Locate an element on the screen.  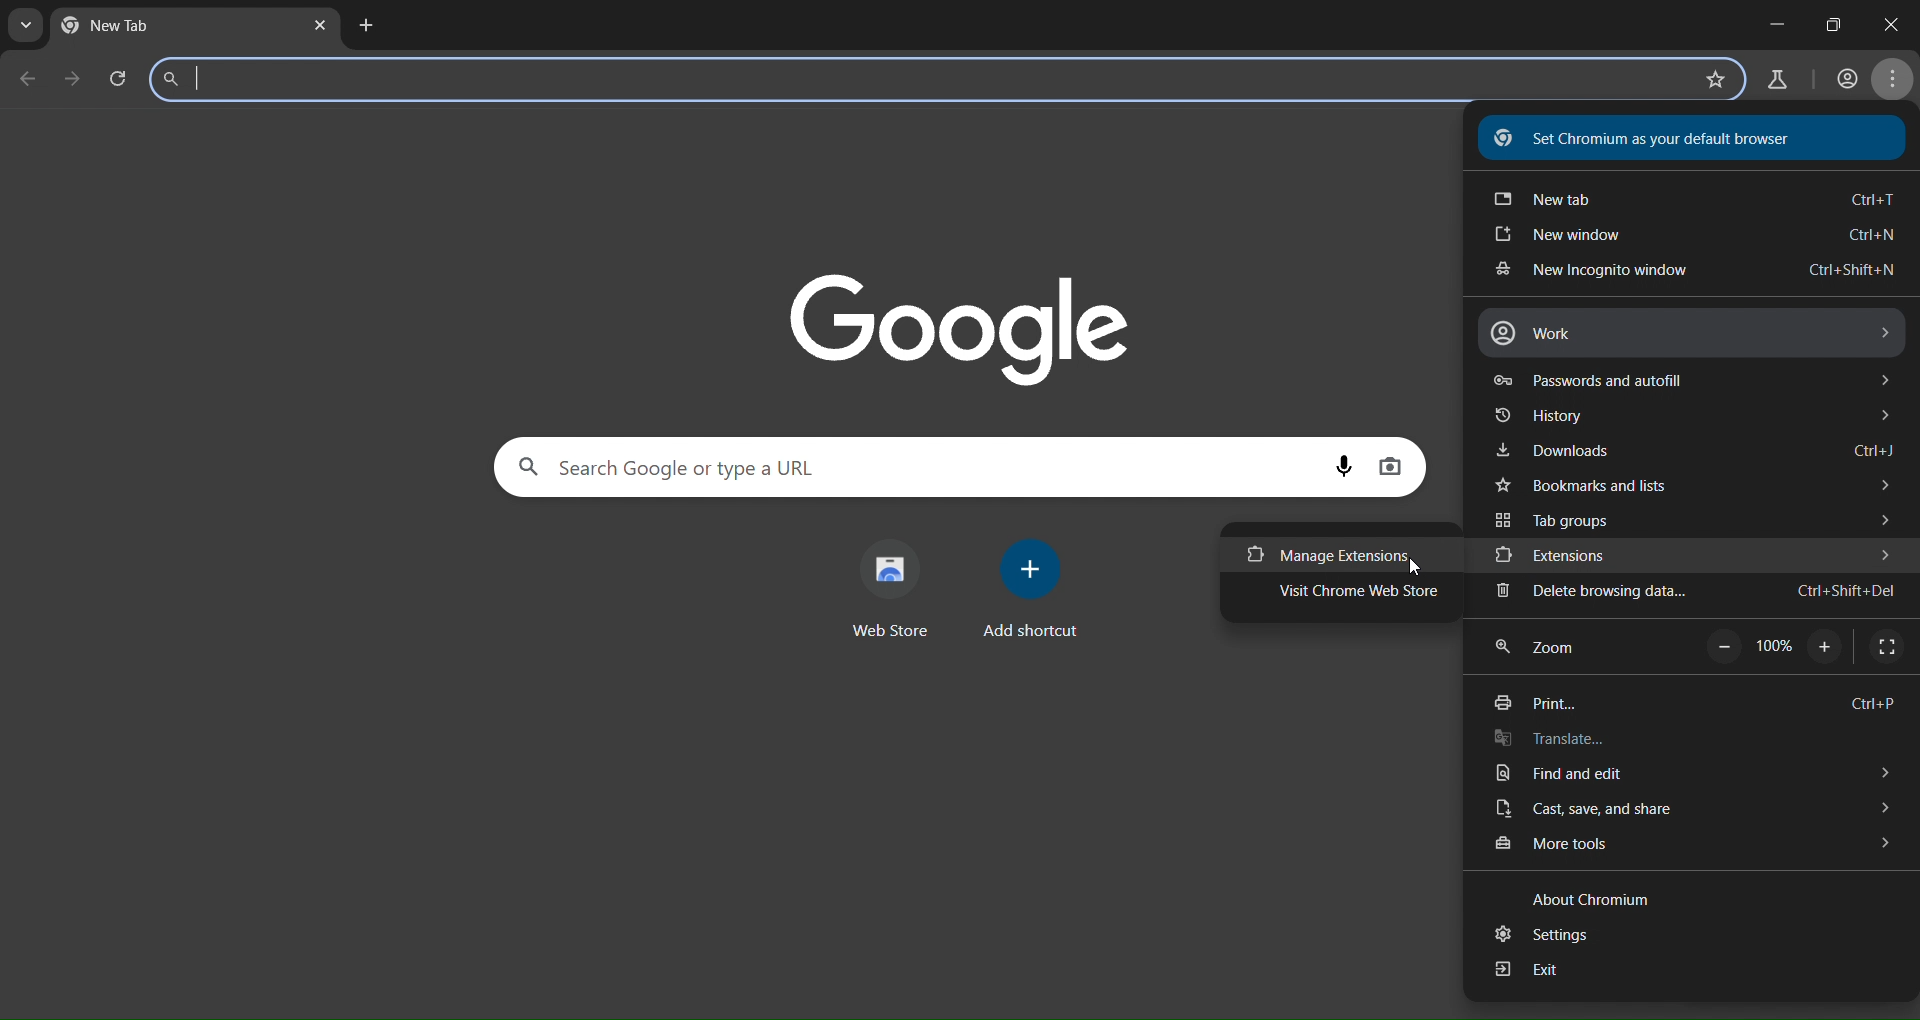
tab groups is located at coordinates (1690, 521).